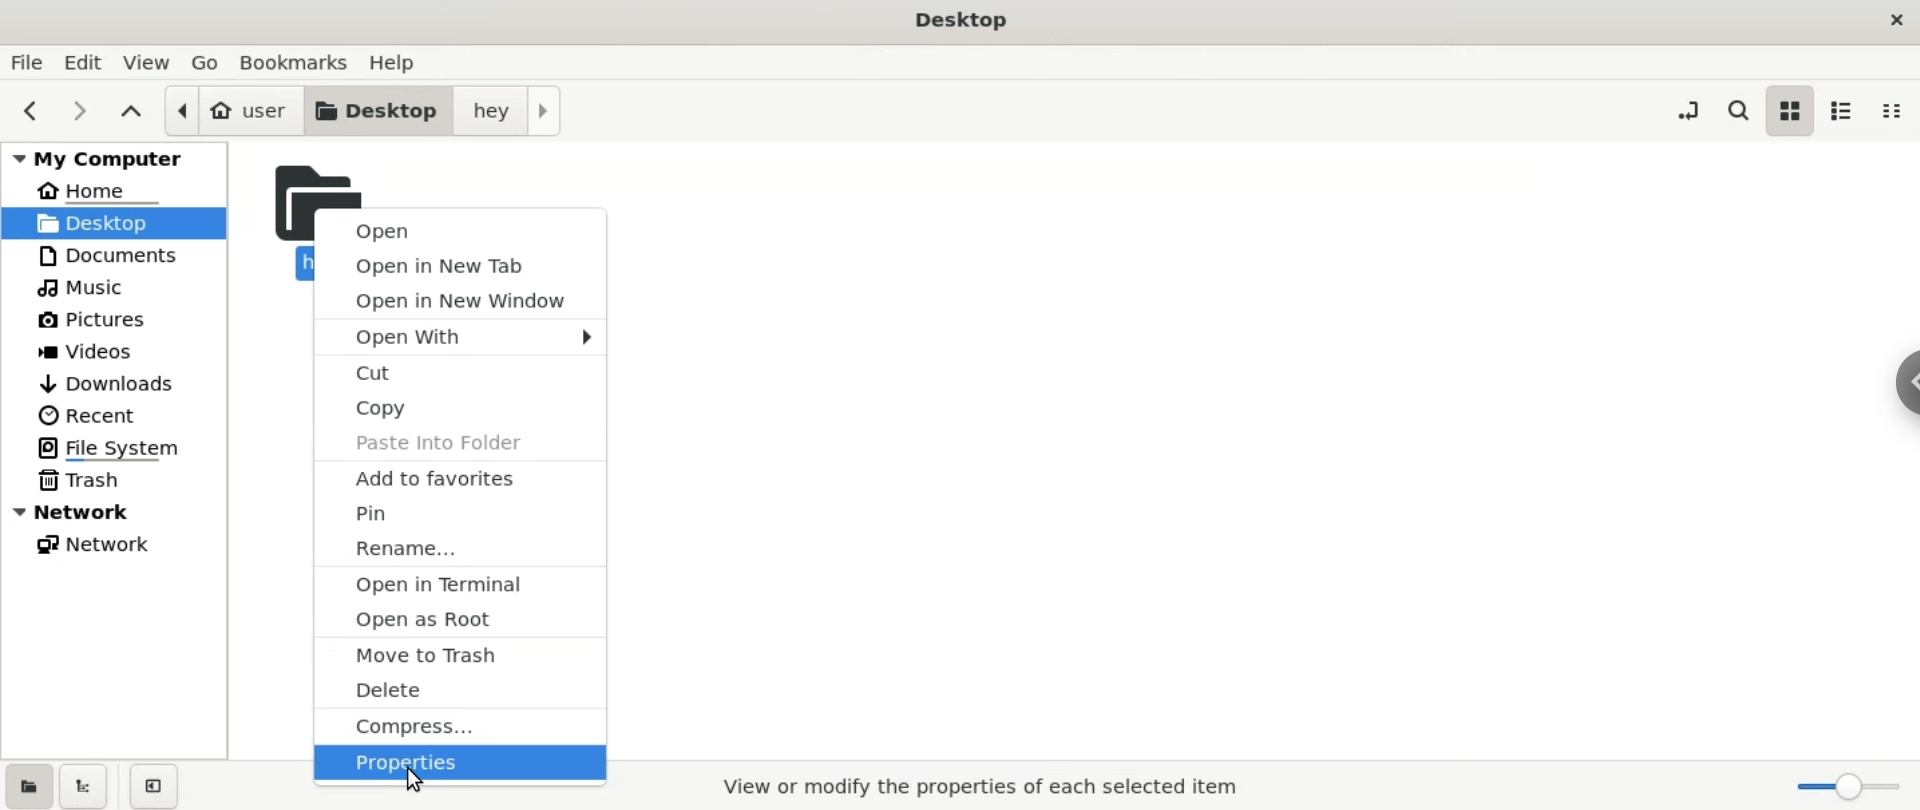 The width and height of the screenshot is (1920, 810). I want to click on add to favourites, so click(462, 476).